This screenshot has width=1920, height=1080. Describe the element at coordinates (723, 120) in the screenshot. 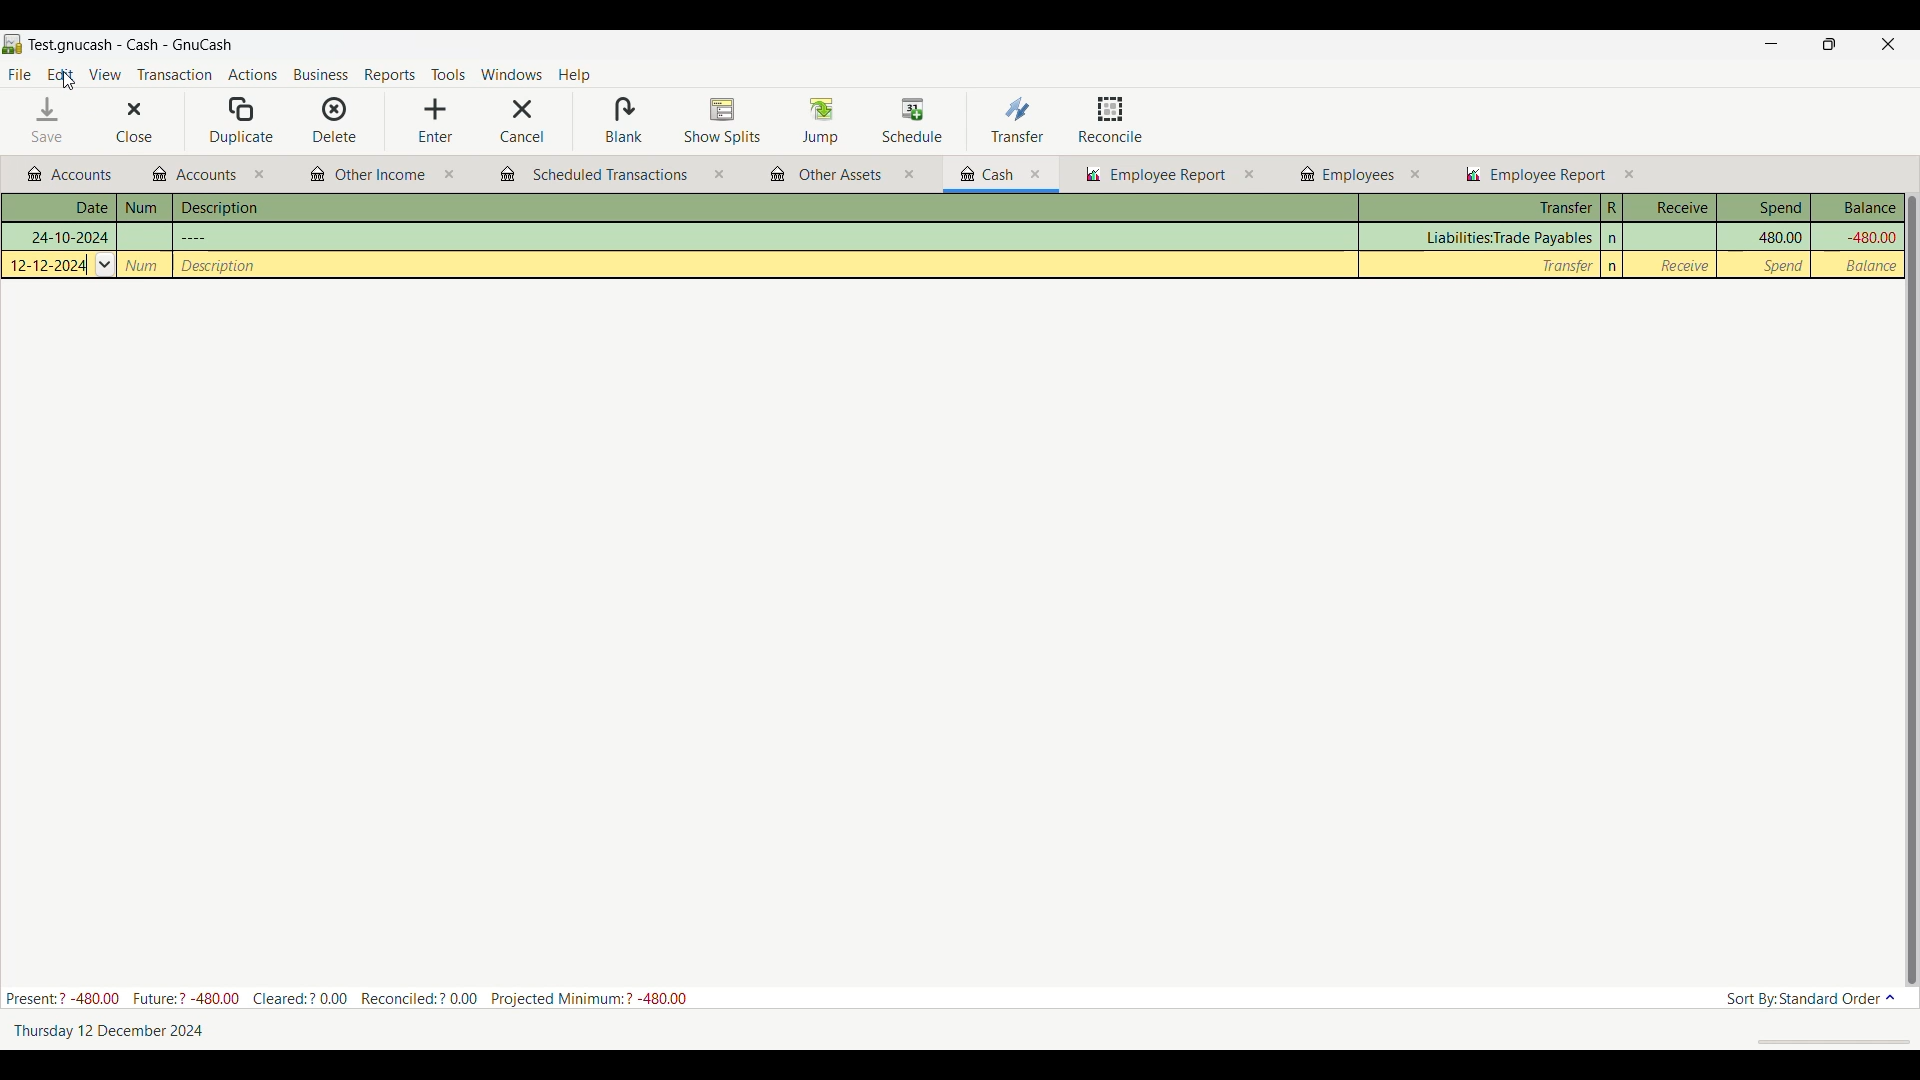

I see `Show splits` at that location.